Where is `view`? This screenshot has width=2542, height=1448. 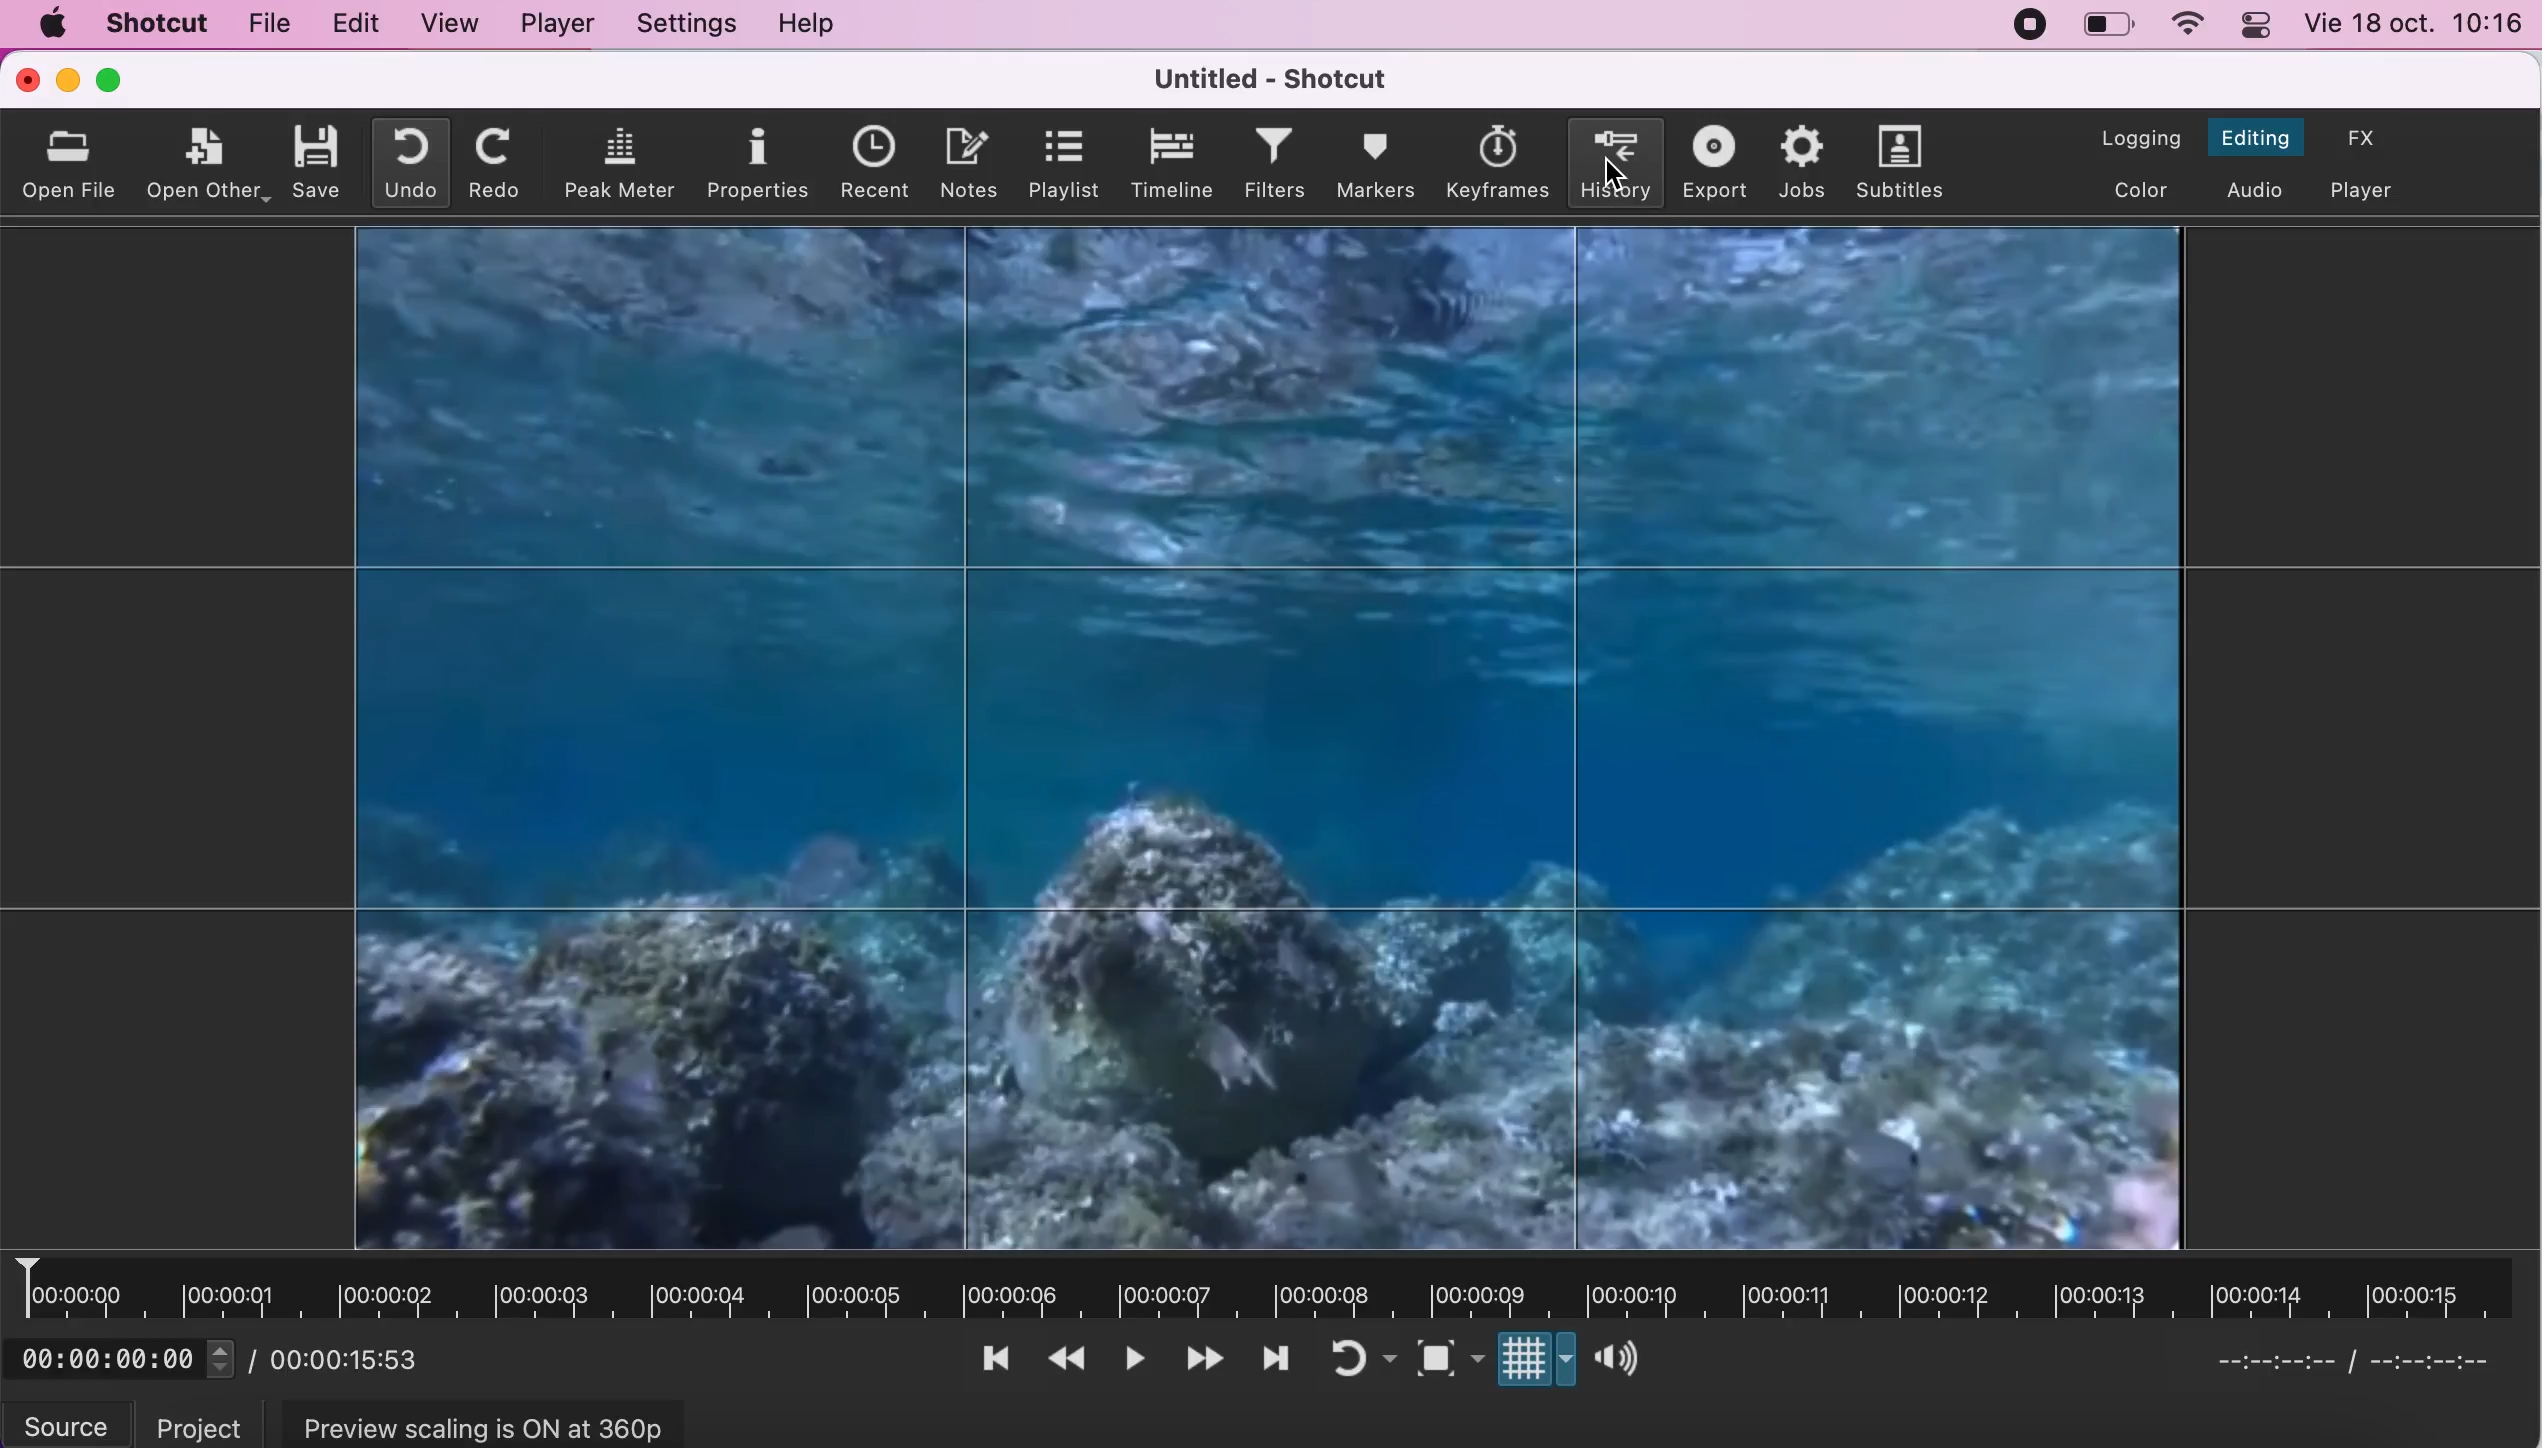 view is located at coordinates (450, 25).